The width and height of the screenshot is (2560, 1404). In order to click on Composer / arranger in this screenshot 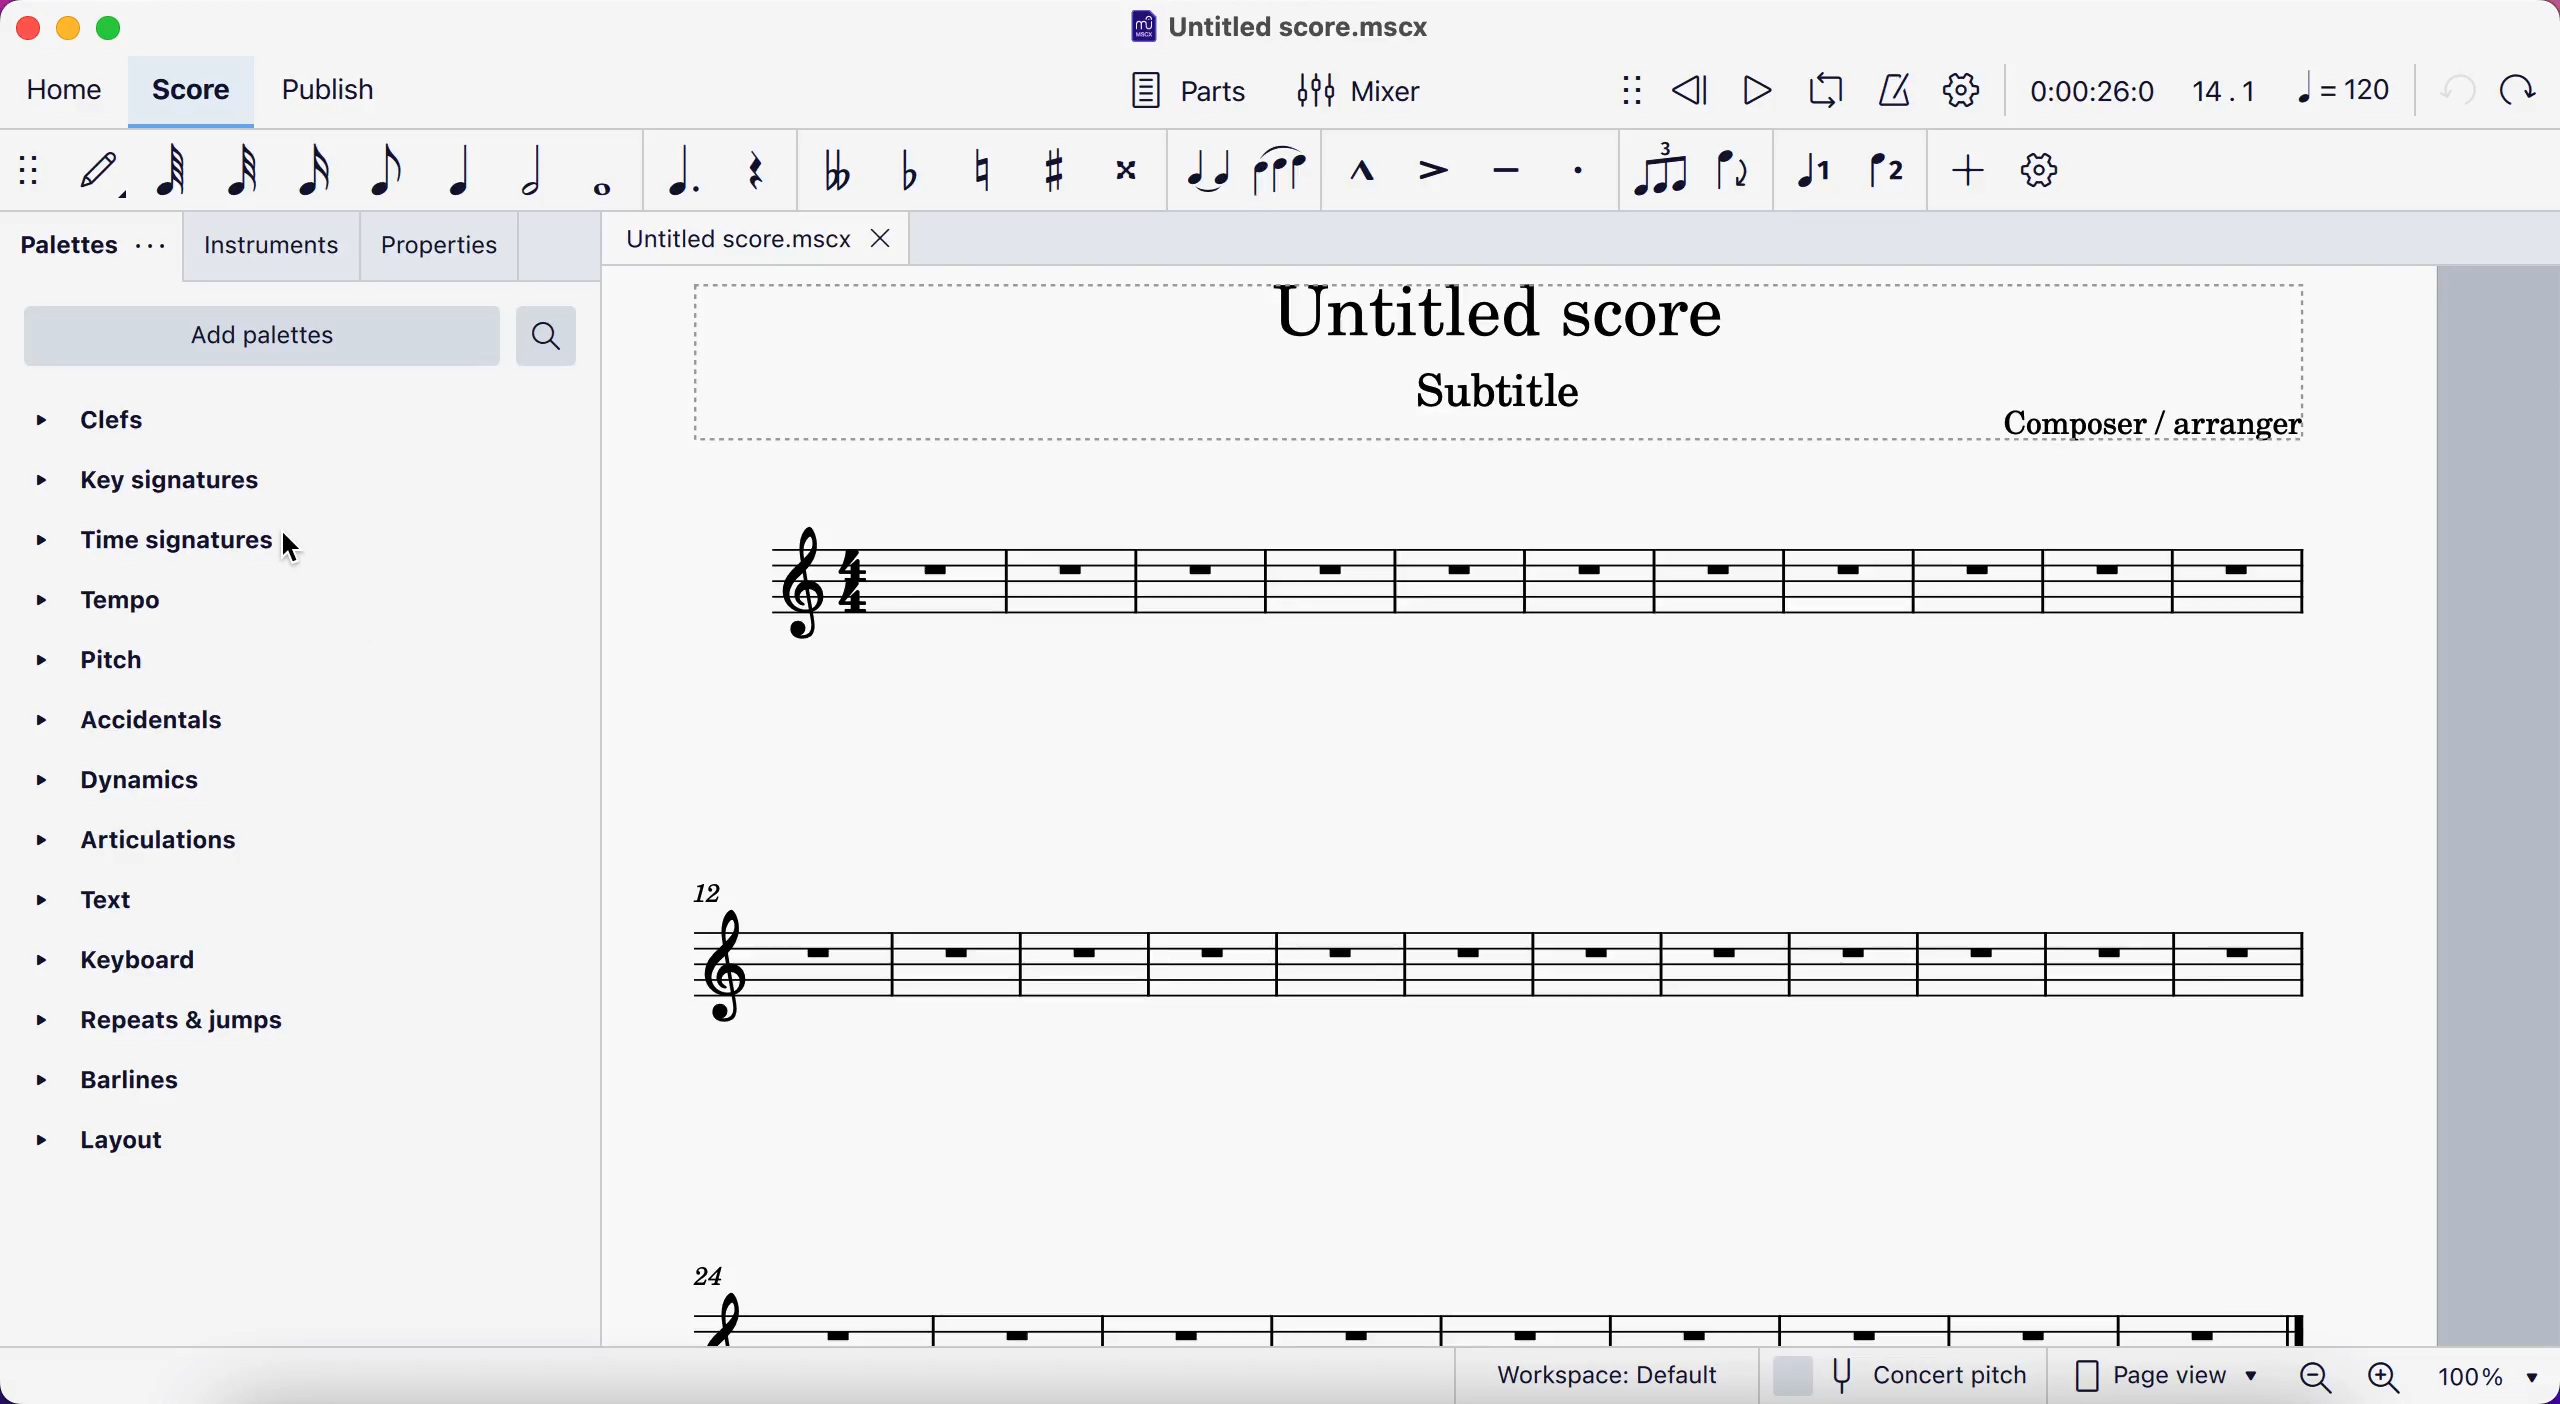, I will do `click(2148, 424)`.